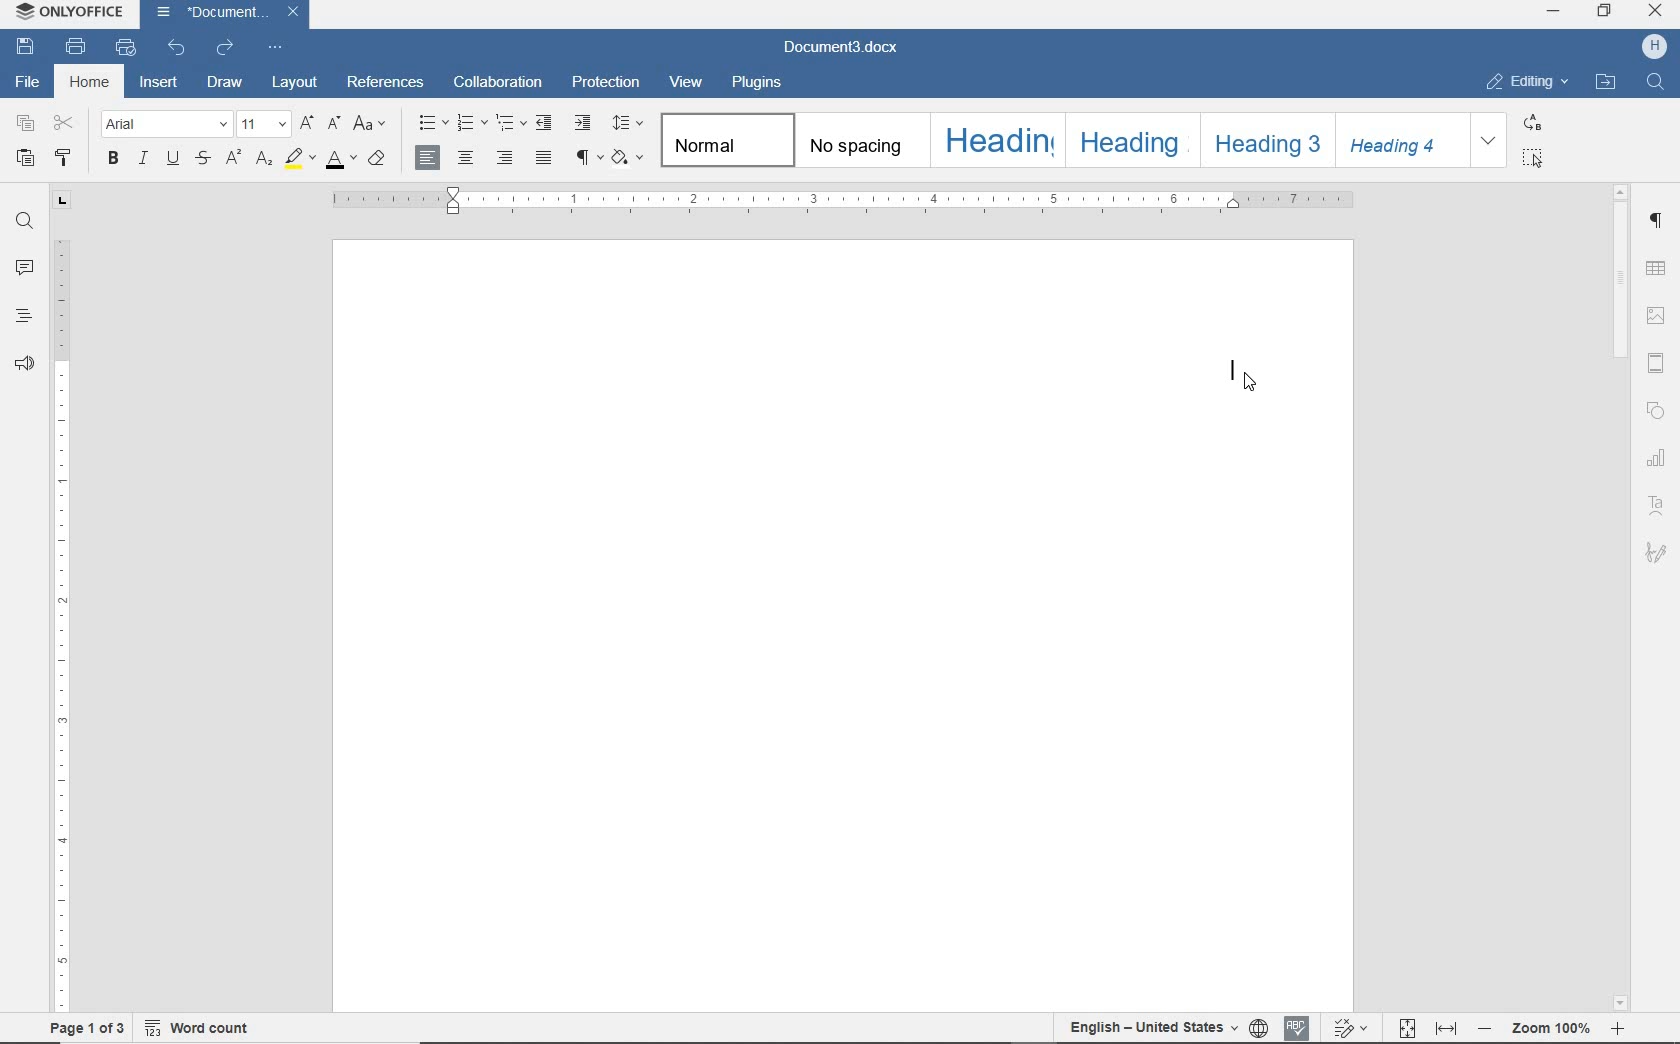 The width and height of the screenshot is (1680, 1044). I want to click on PASTE, so click(26, 156).